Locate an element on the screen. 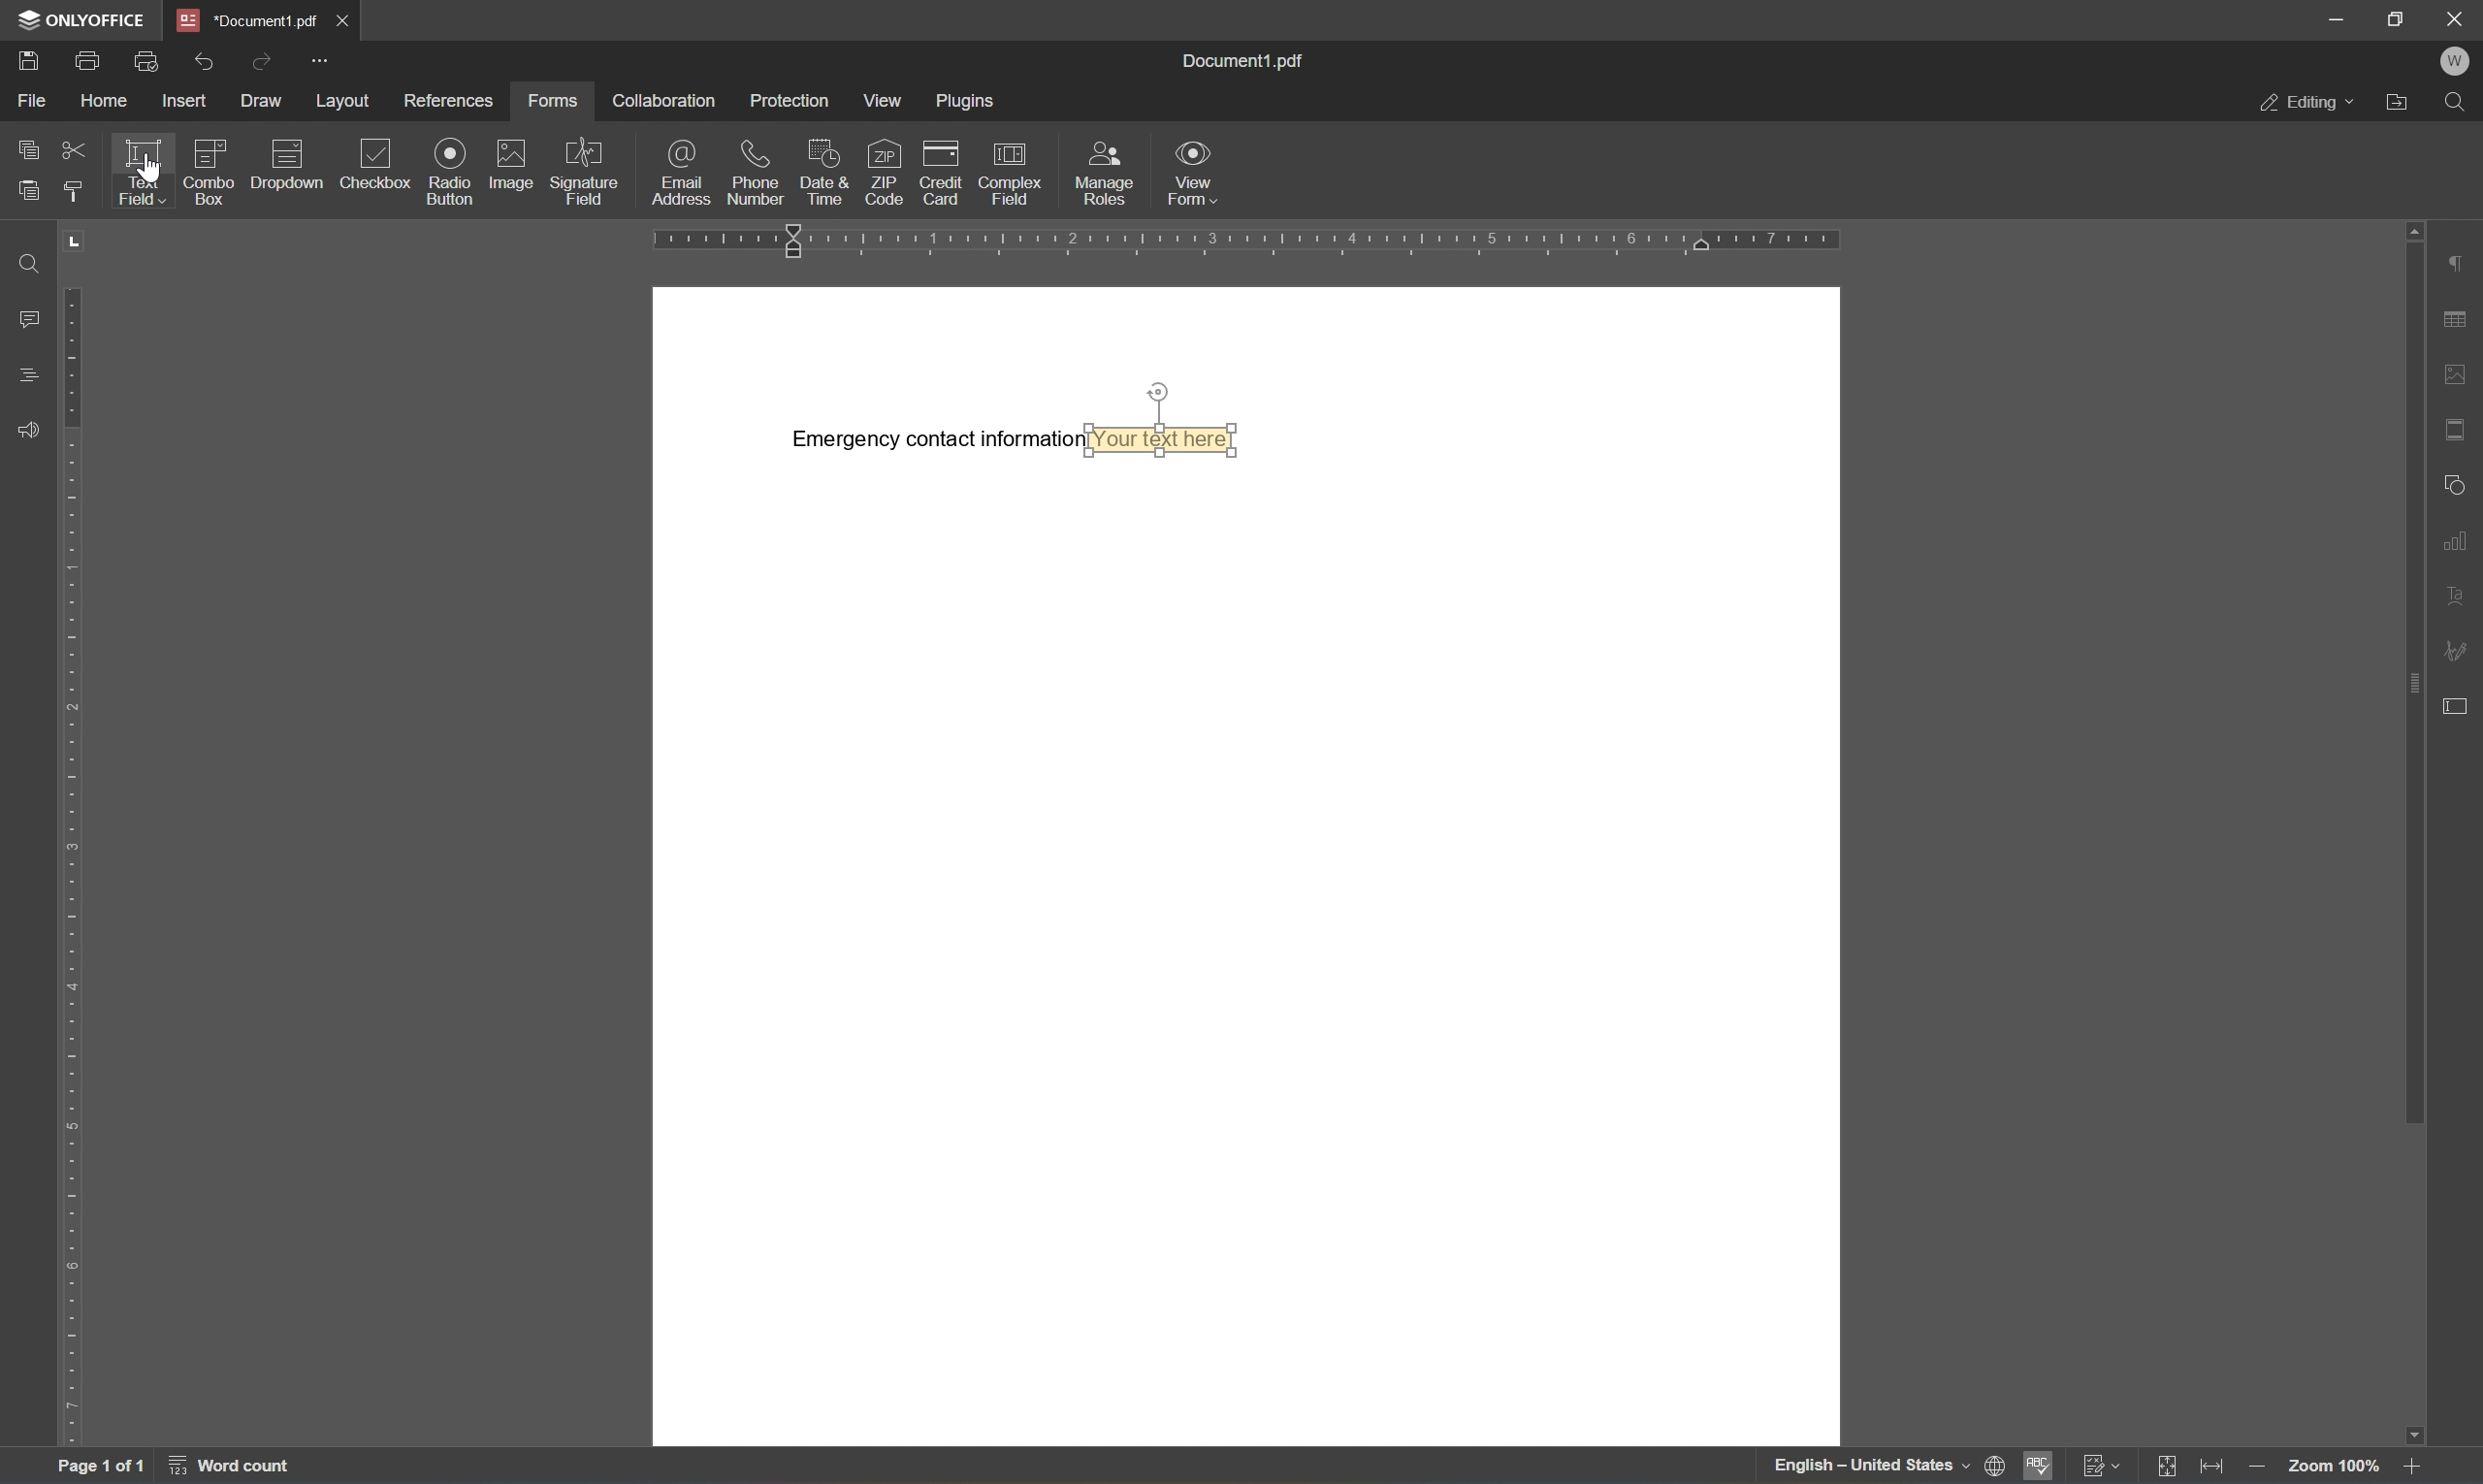 The height and width of the screenshot is (1484, 2483). cut is located at coordinates (73, 148).